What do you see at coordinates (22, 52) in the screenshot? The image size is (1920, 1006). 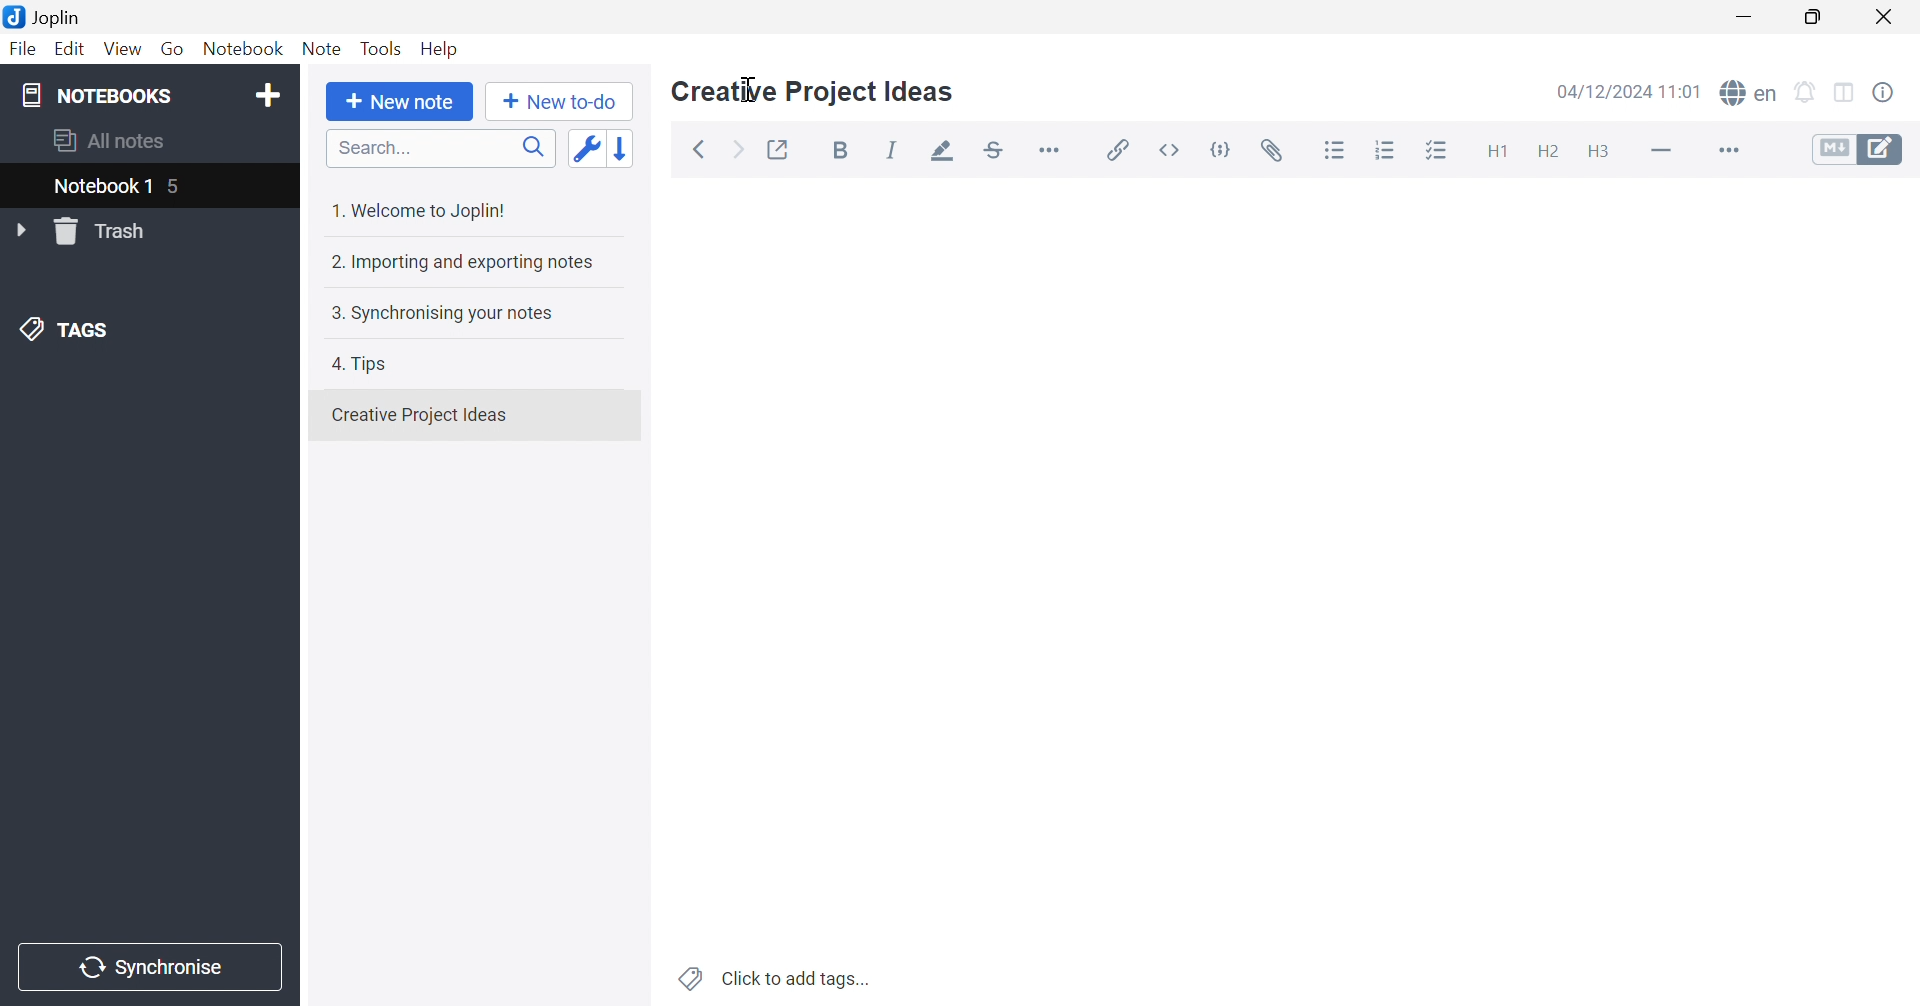 I see `File` at bounding box center [22, 52].